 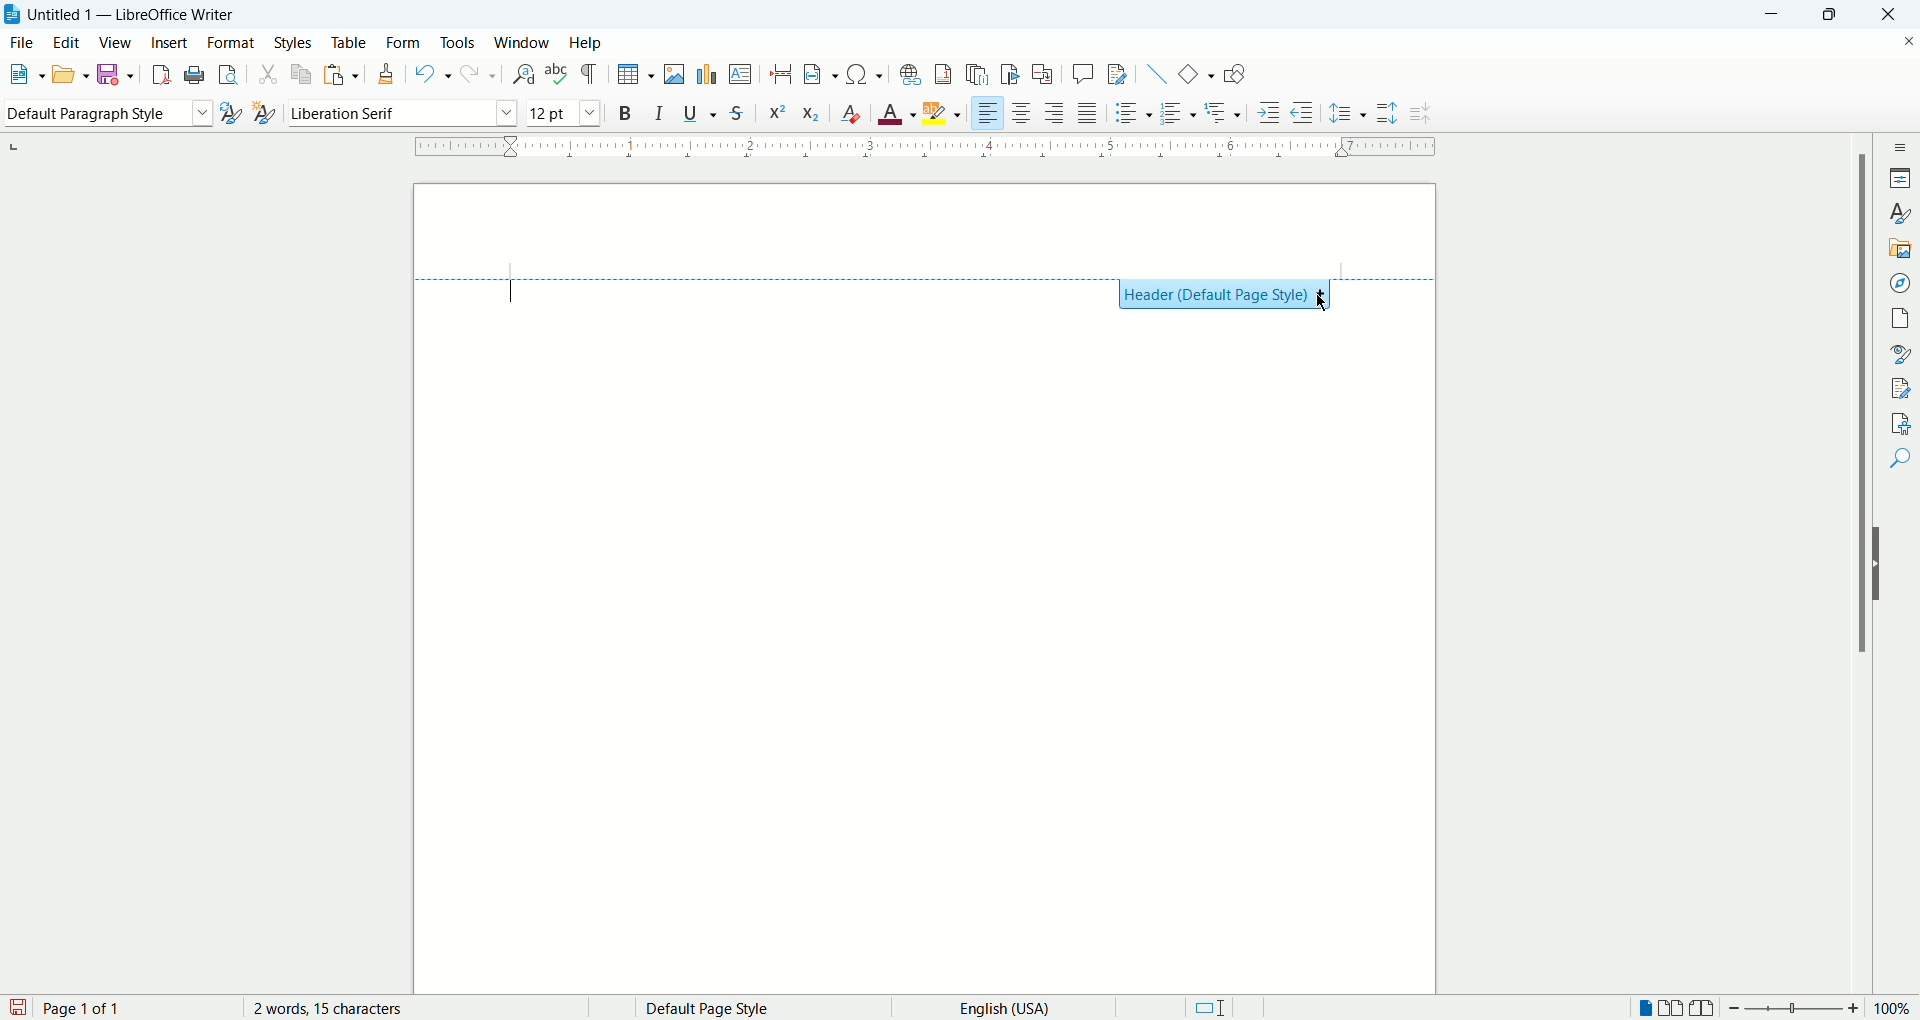 I want to click on book view, so click(x=1703, y=1005).